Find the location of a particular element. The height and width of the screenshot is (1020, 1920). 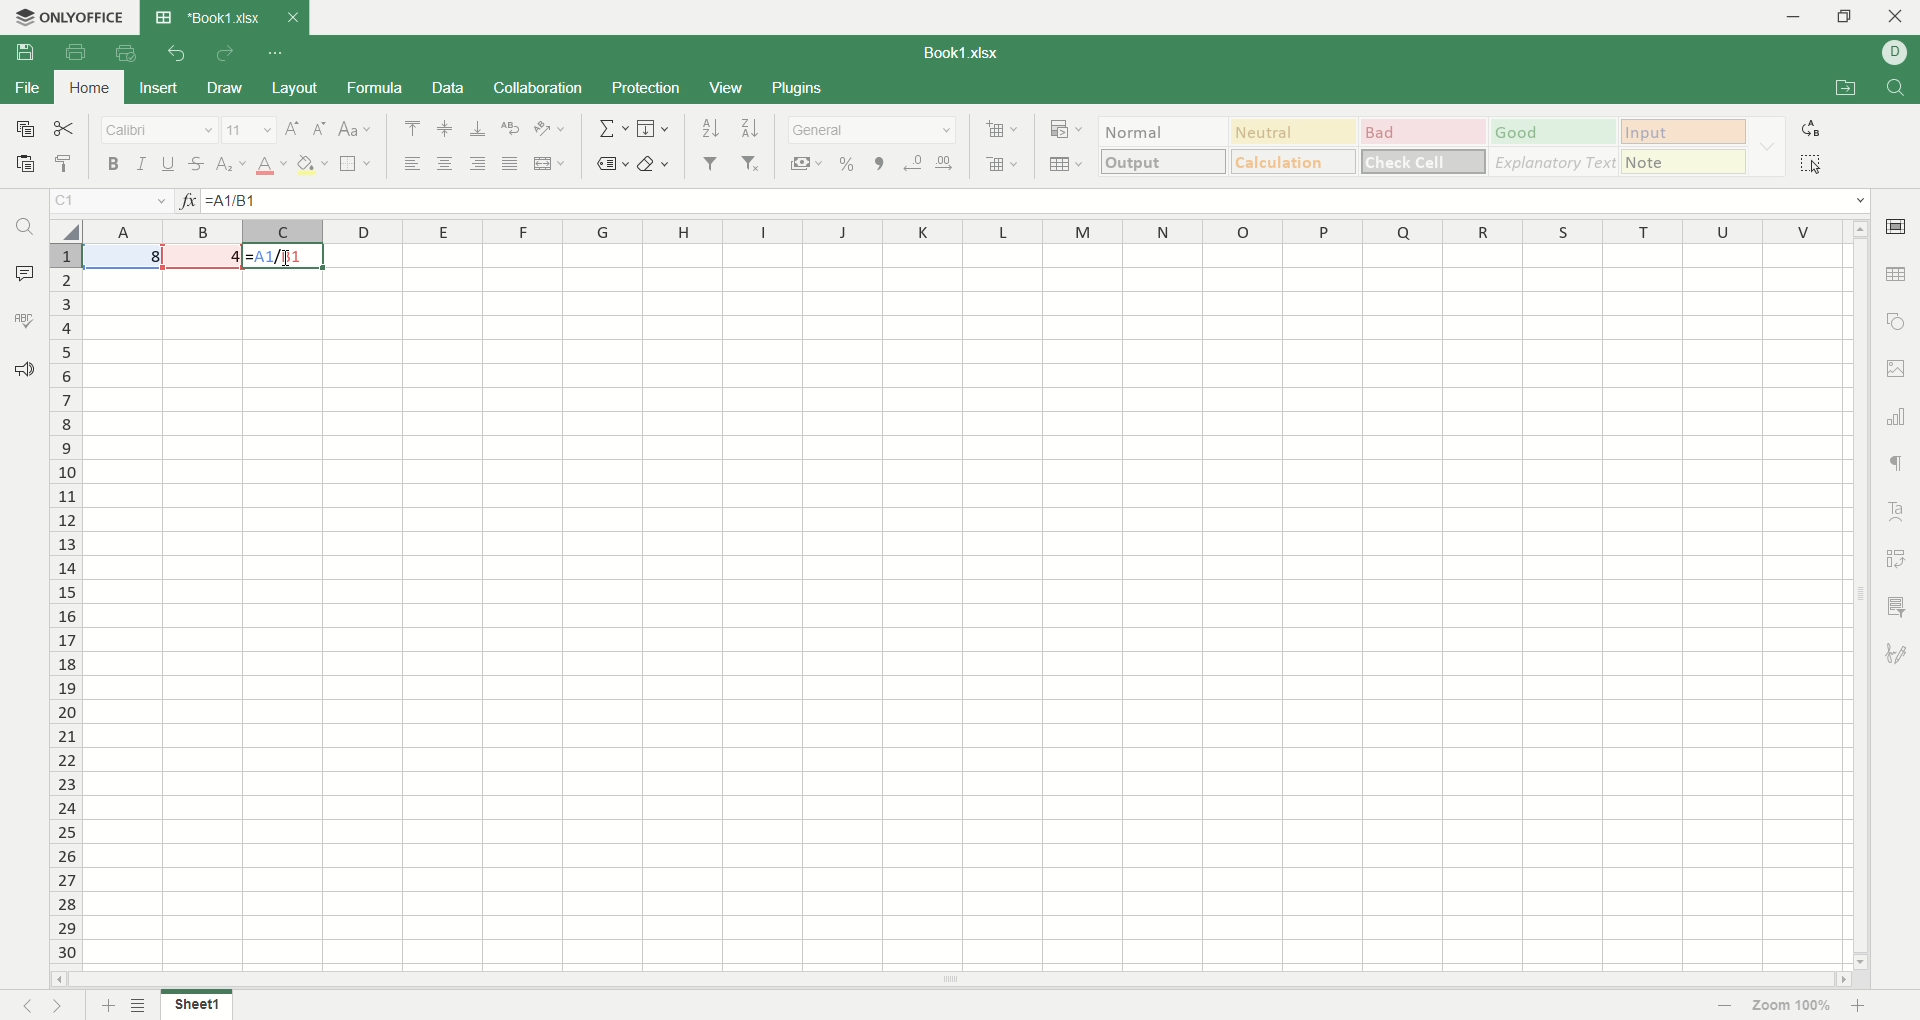

formula is located at coordinates (376, 88).